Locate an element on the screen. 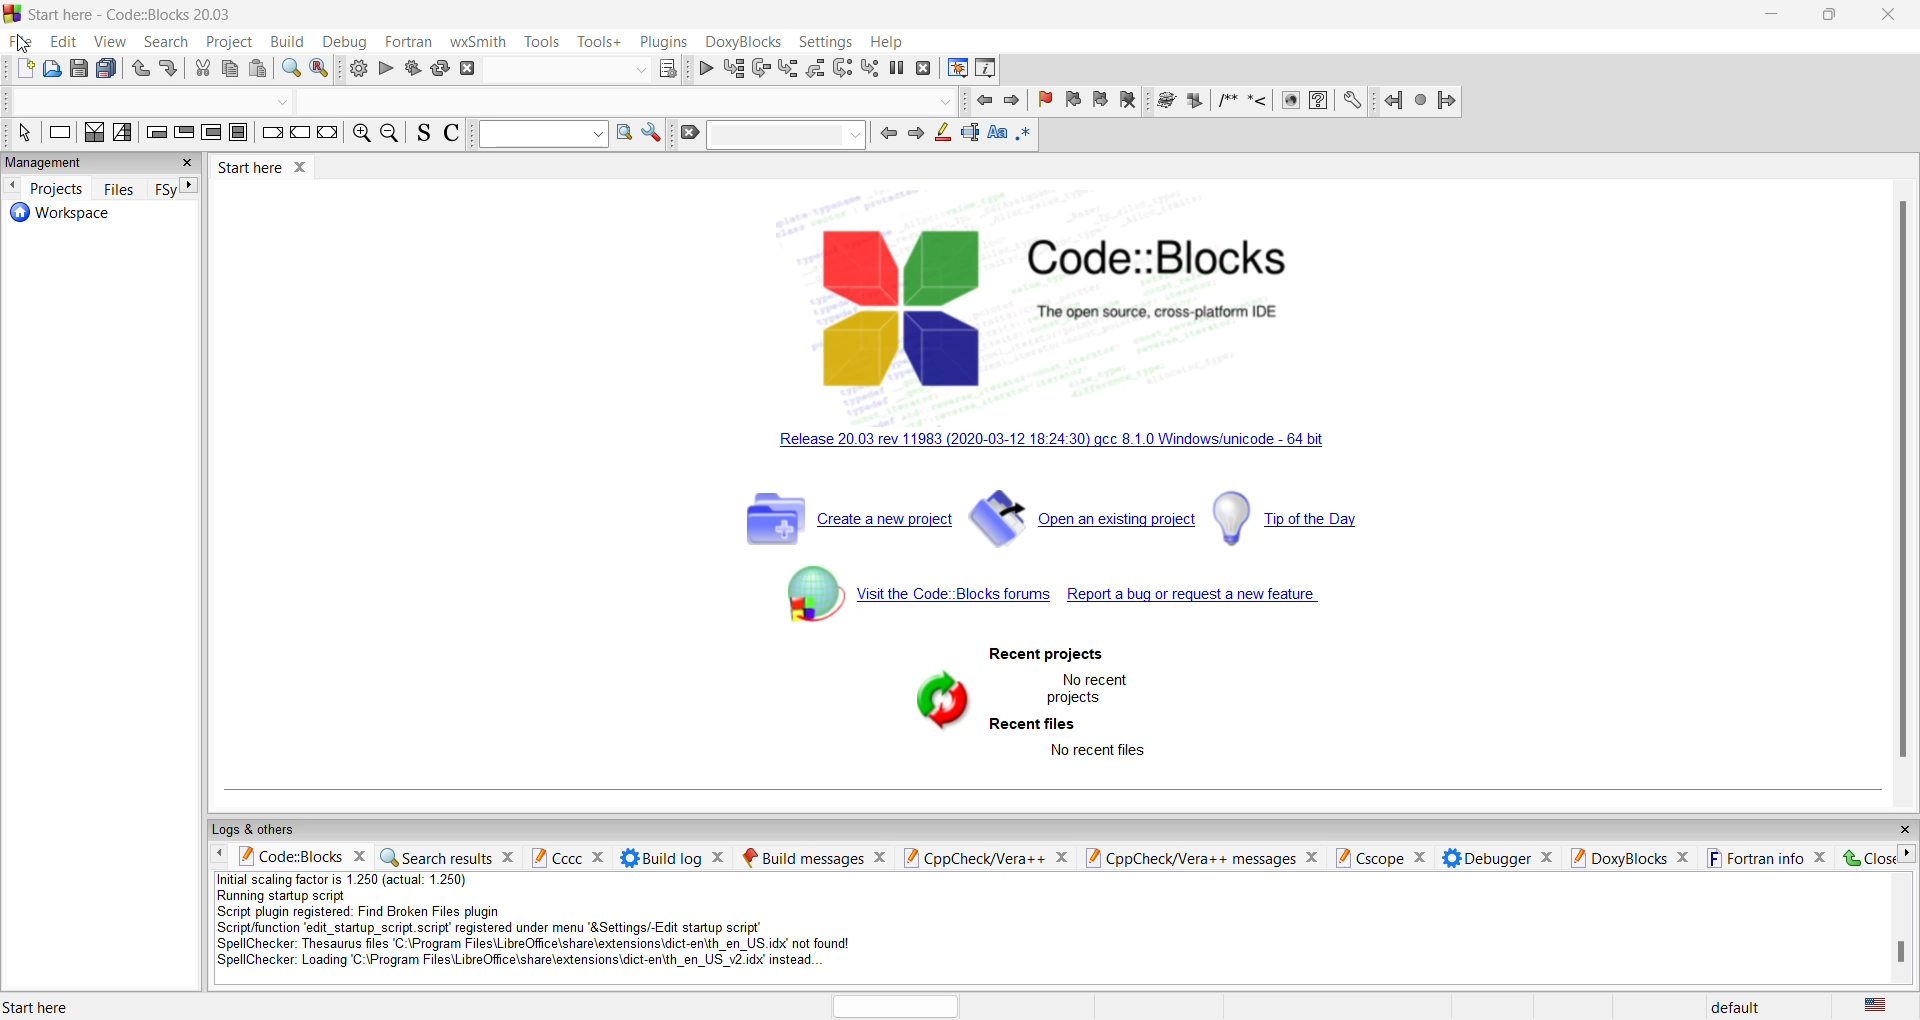 This screenshot has height=1020, width=1920. plugins is located at coordinates (664, 42).